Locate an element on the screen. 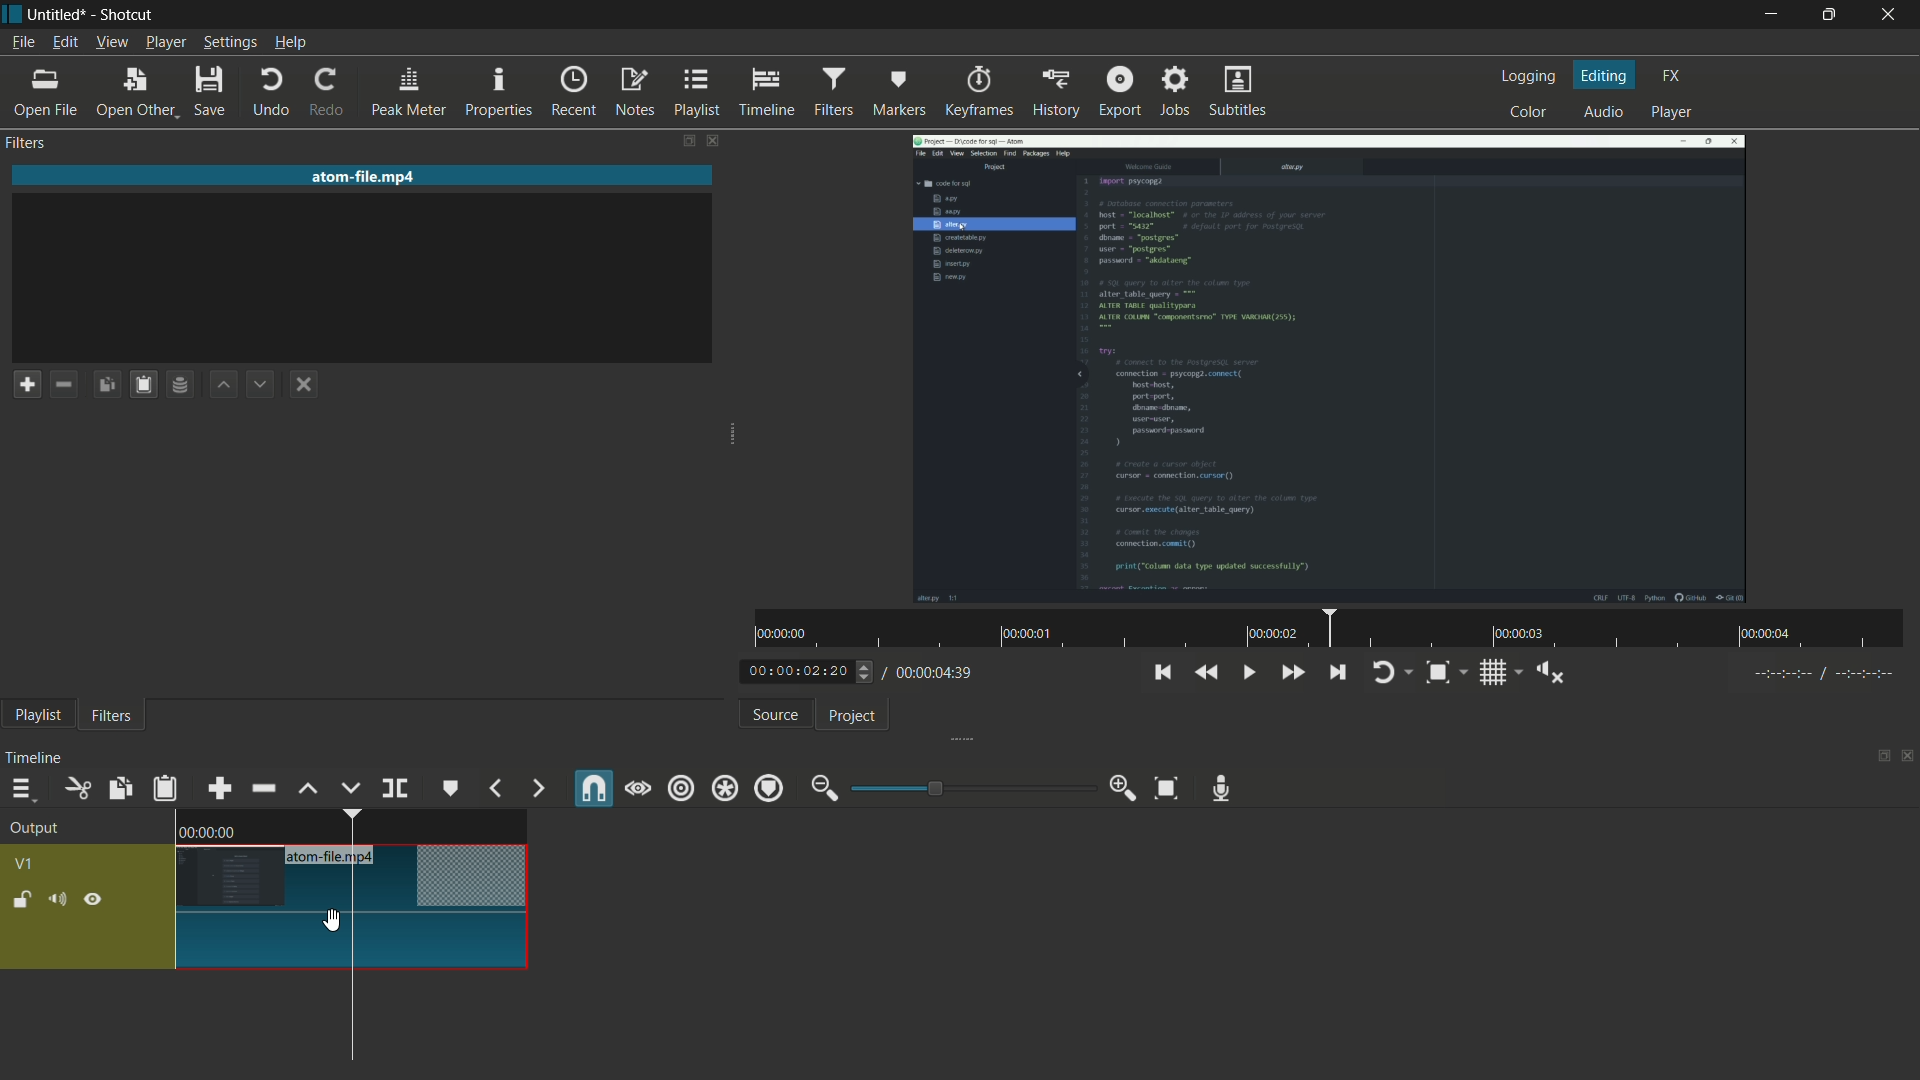 This screenshot has height=1080, width=1920. open file is located at coordinates (44, 95).